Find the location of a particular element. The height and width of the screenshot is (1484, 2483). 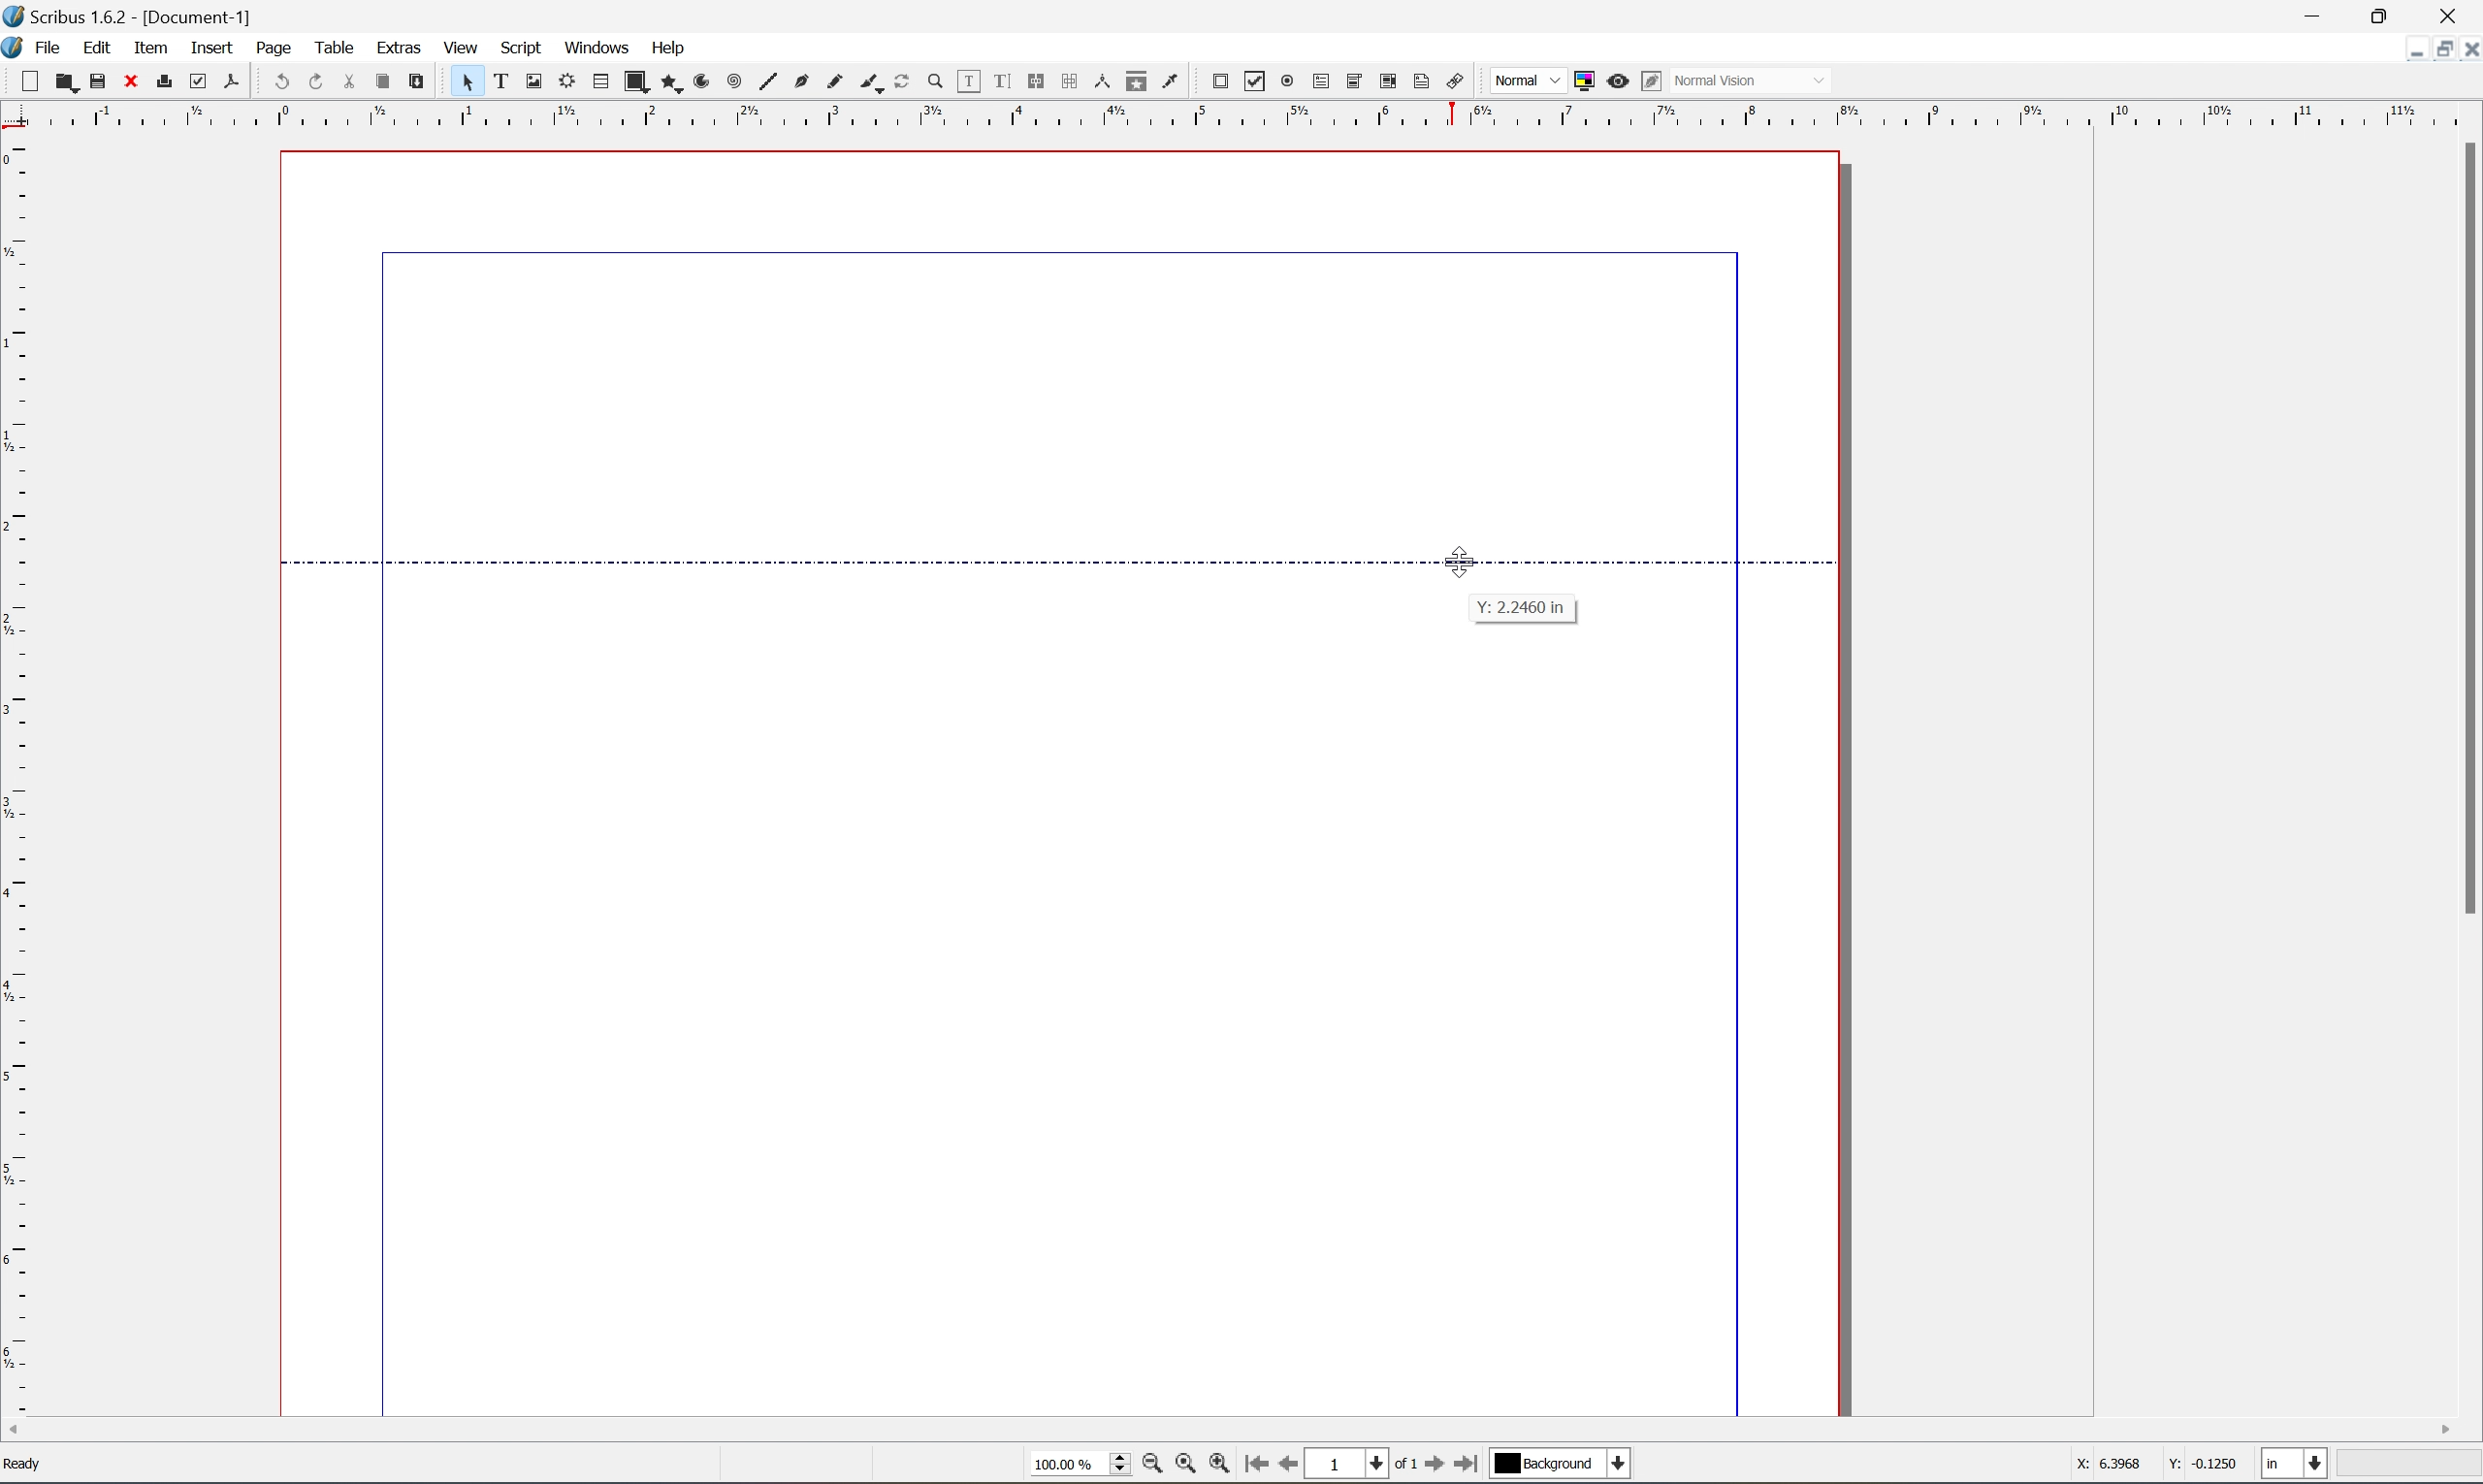

image frame is located at coordinates (535, 82).